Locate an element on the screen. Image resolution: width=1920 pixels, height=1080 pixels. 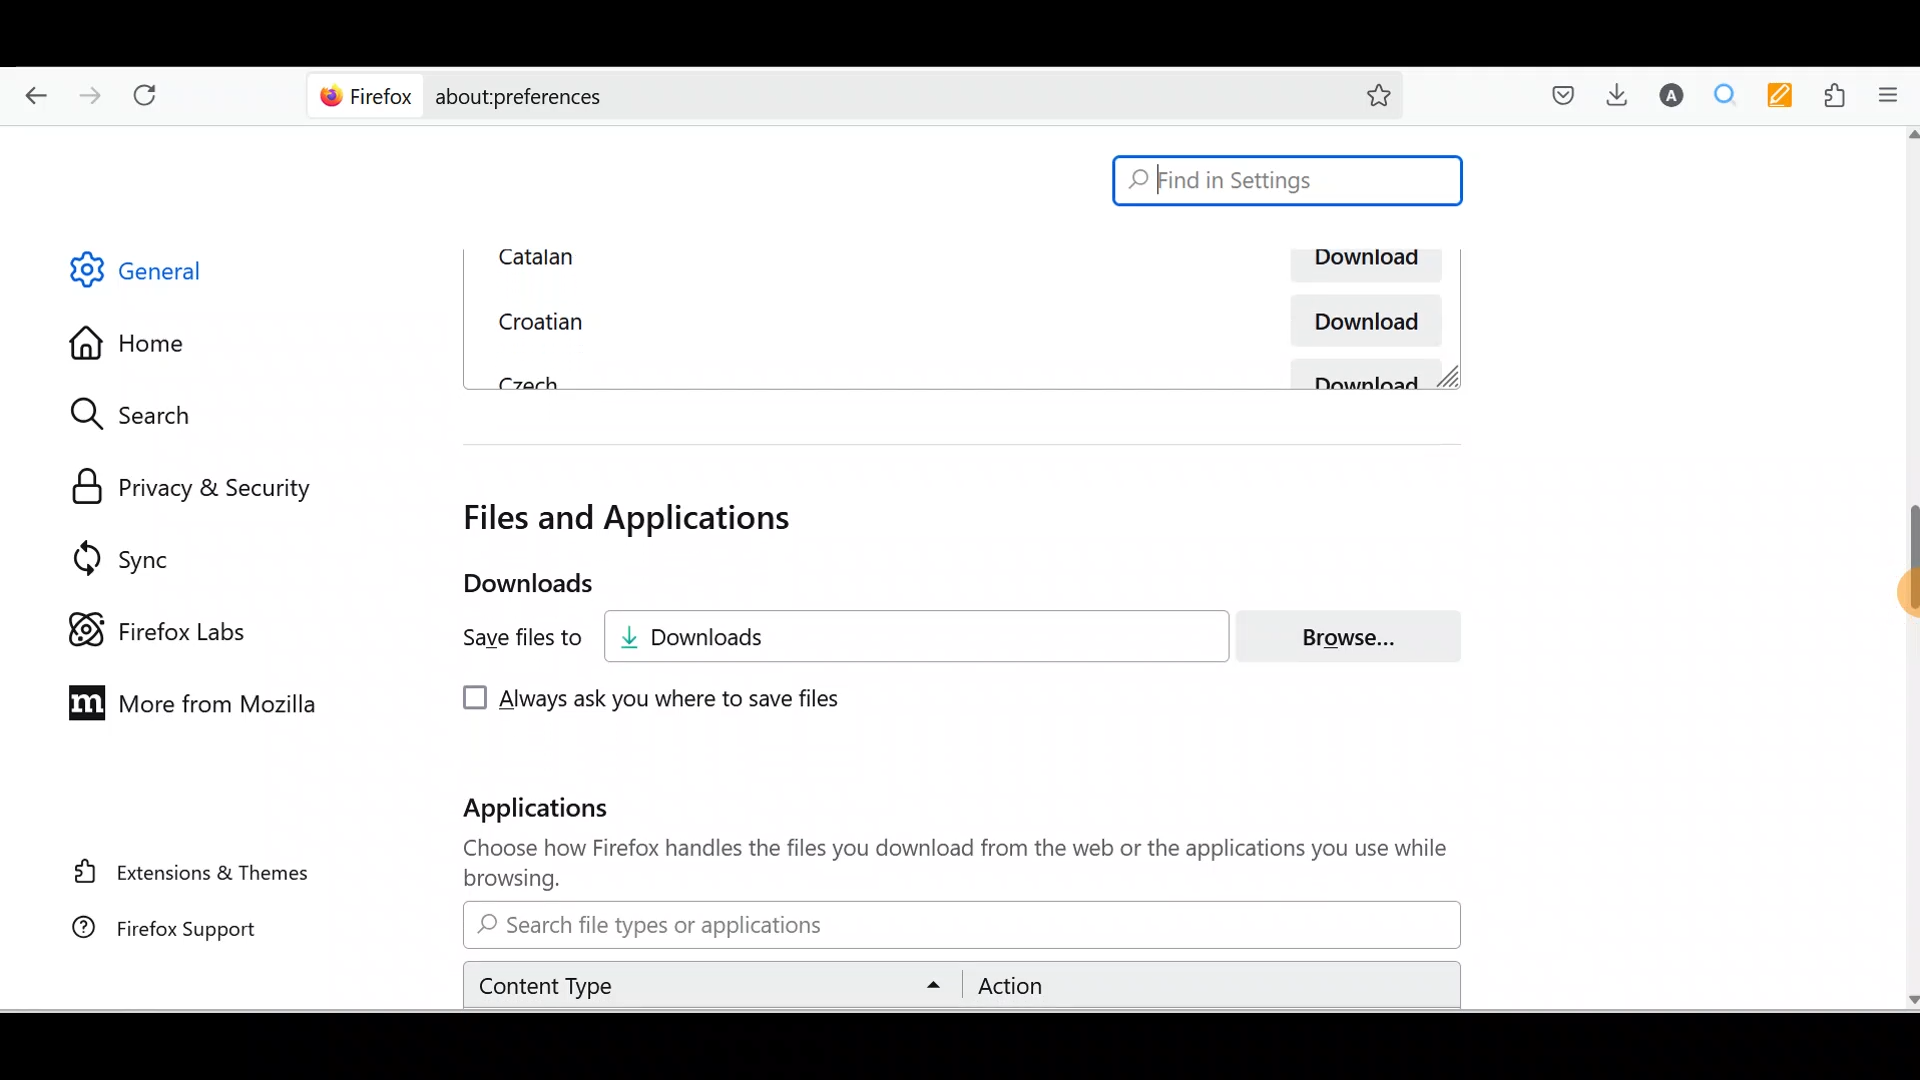
Applications is located at coordinates (557, 812).